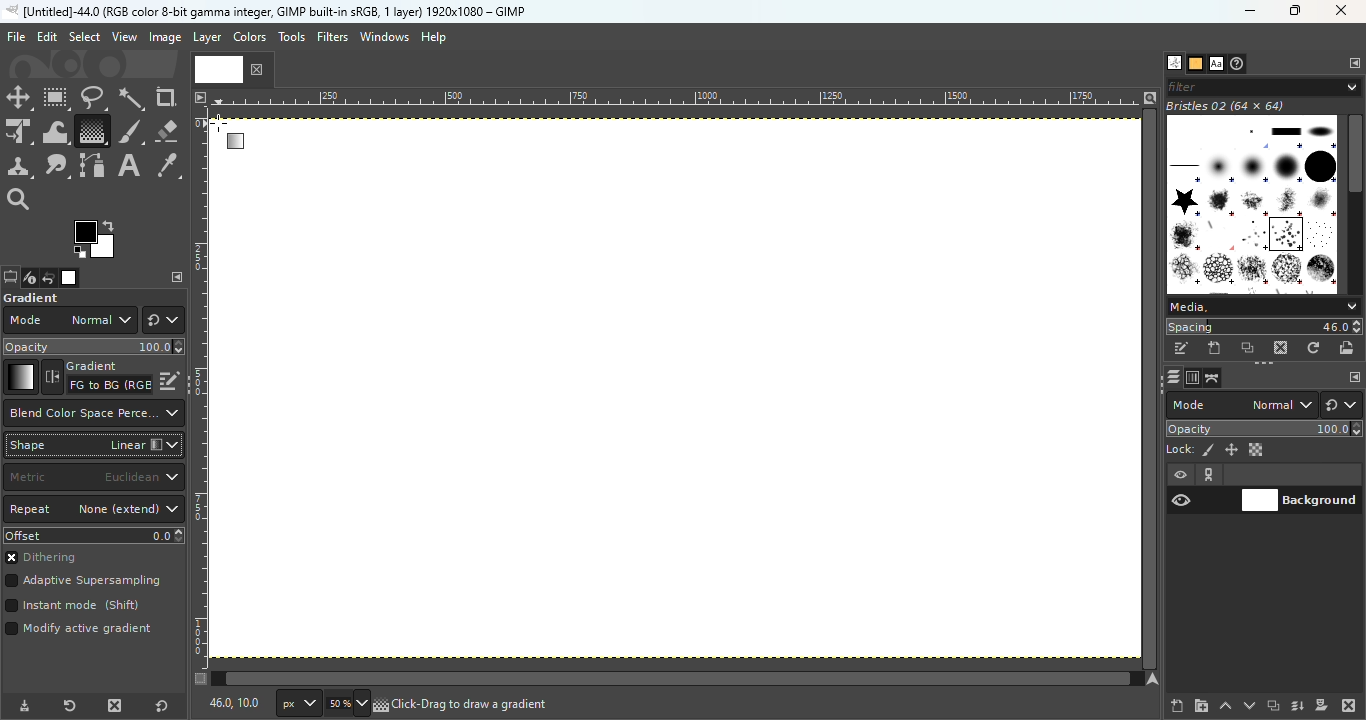  Describe the element at coordinates (1322, 705) in the screenshot. I see `Add a mask that allows non destructive editing of transperency` at that location.